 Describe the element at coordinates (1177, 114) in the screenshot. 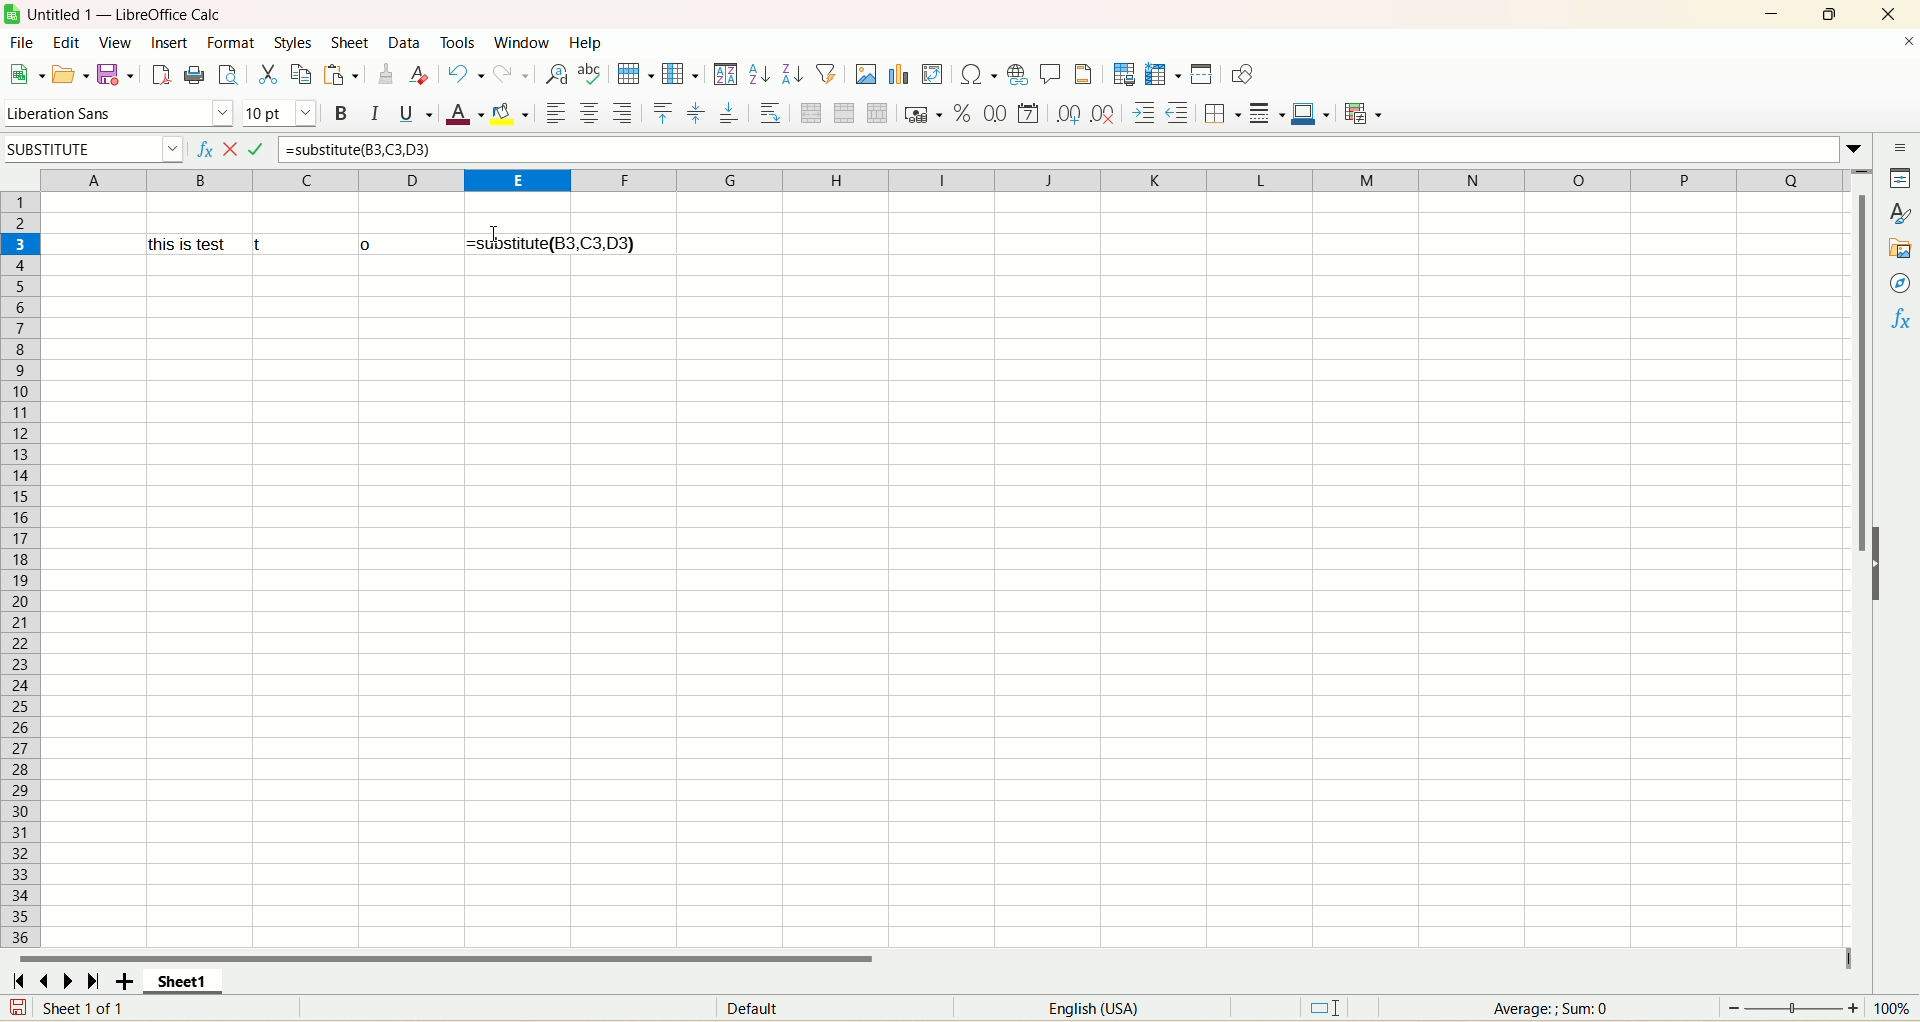

I see `decrease indent` at that location.